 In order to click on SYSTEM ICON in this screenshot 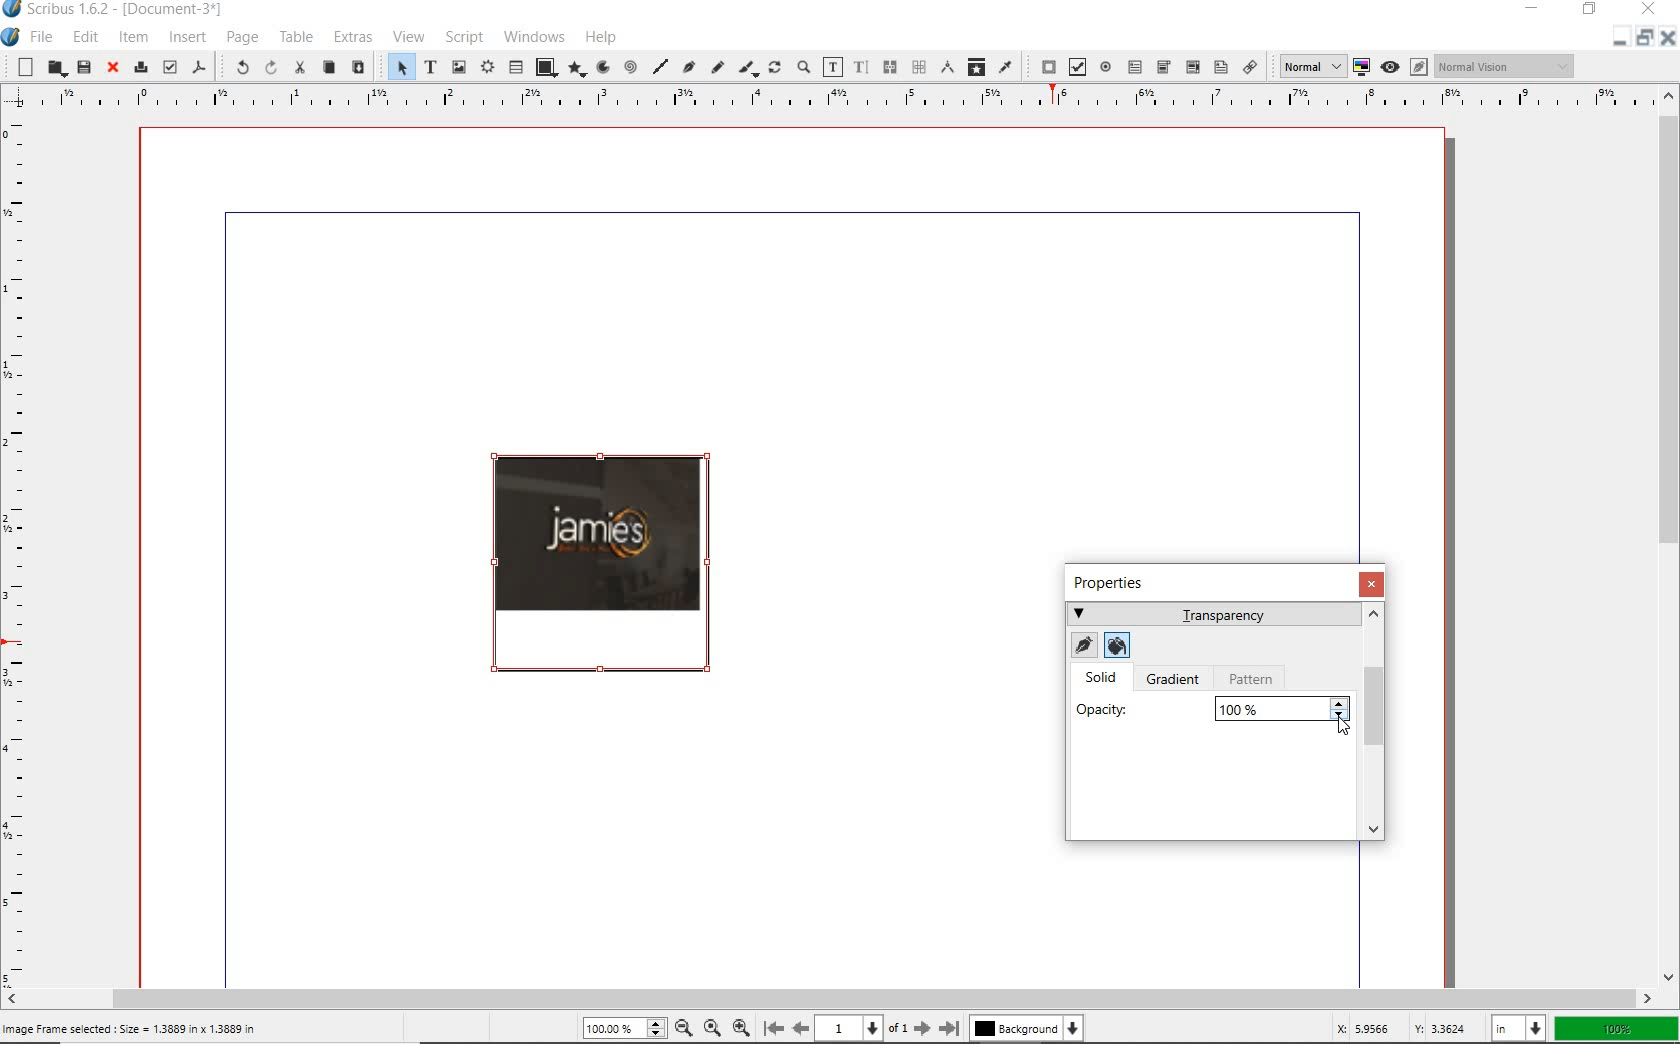, I will do `click(11, 38)`.